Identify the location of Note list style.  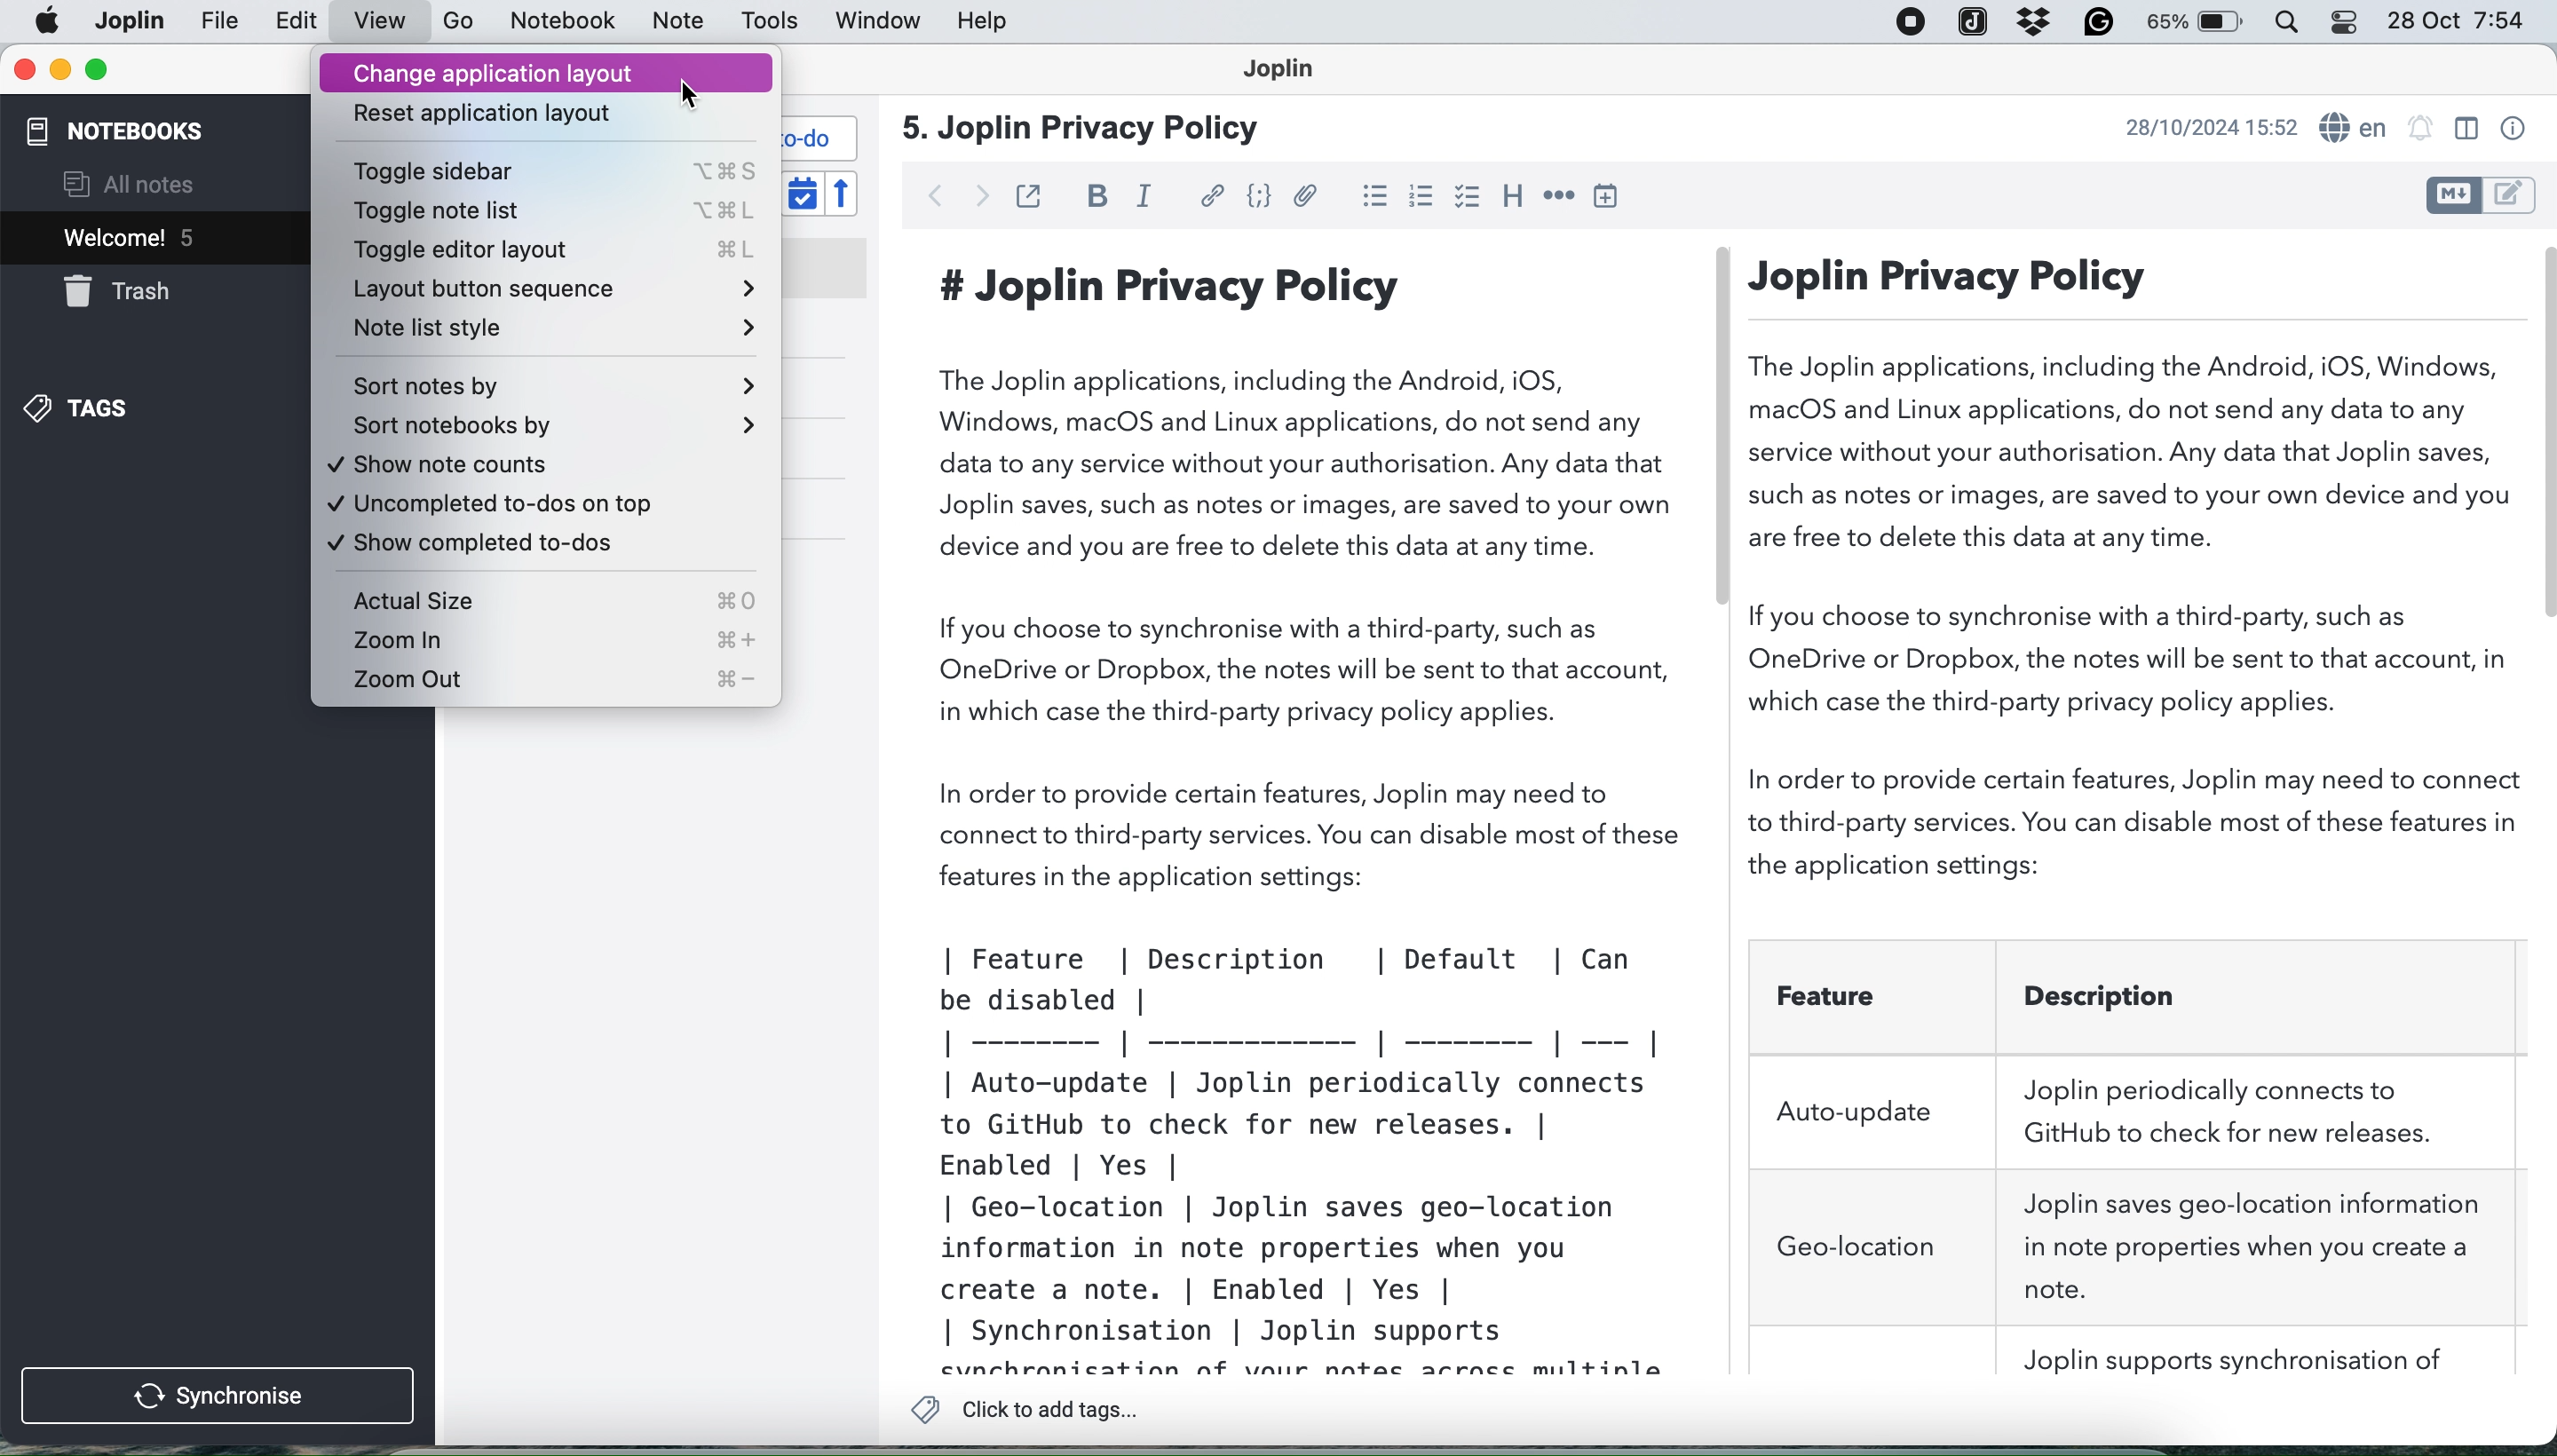
(548, 333).